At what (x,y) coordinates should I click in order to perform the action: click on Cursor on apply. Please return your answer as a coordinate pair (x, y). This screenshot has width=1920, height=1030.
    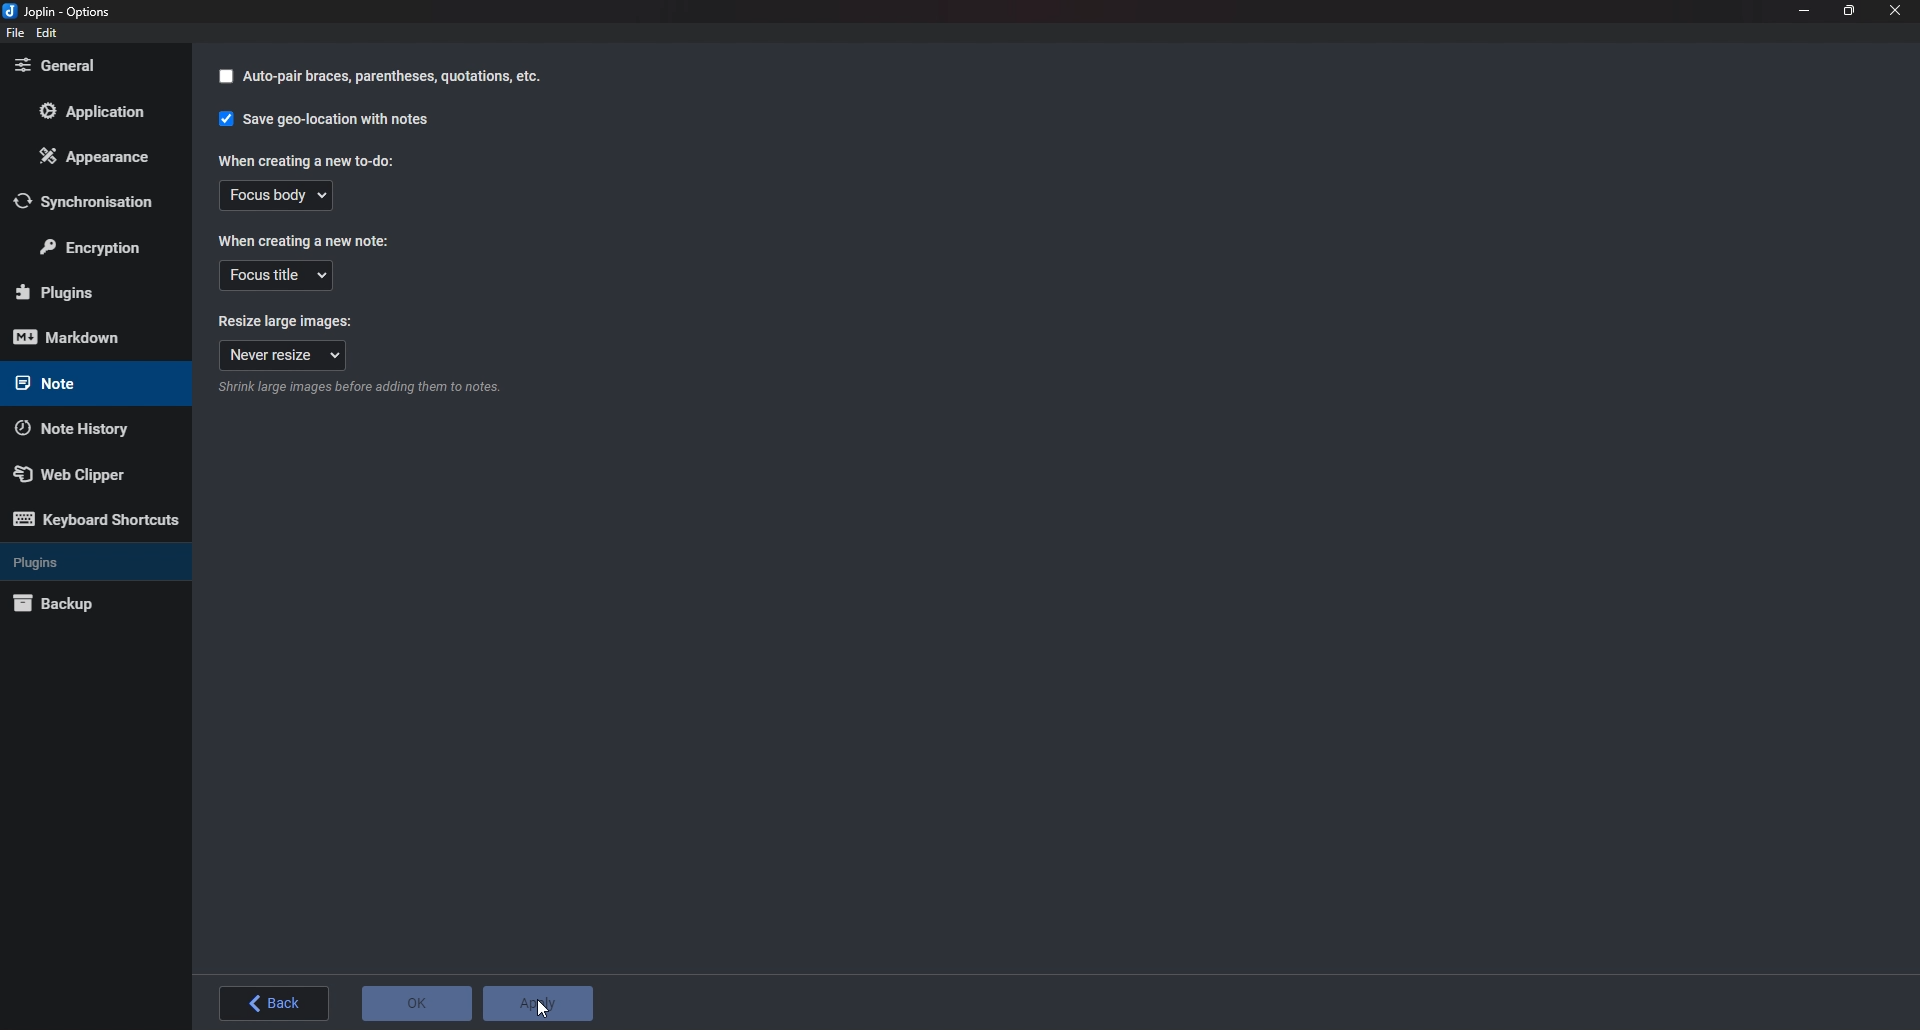
    Looking at the image, I should click on (541, 1004).